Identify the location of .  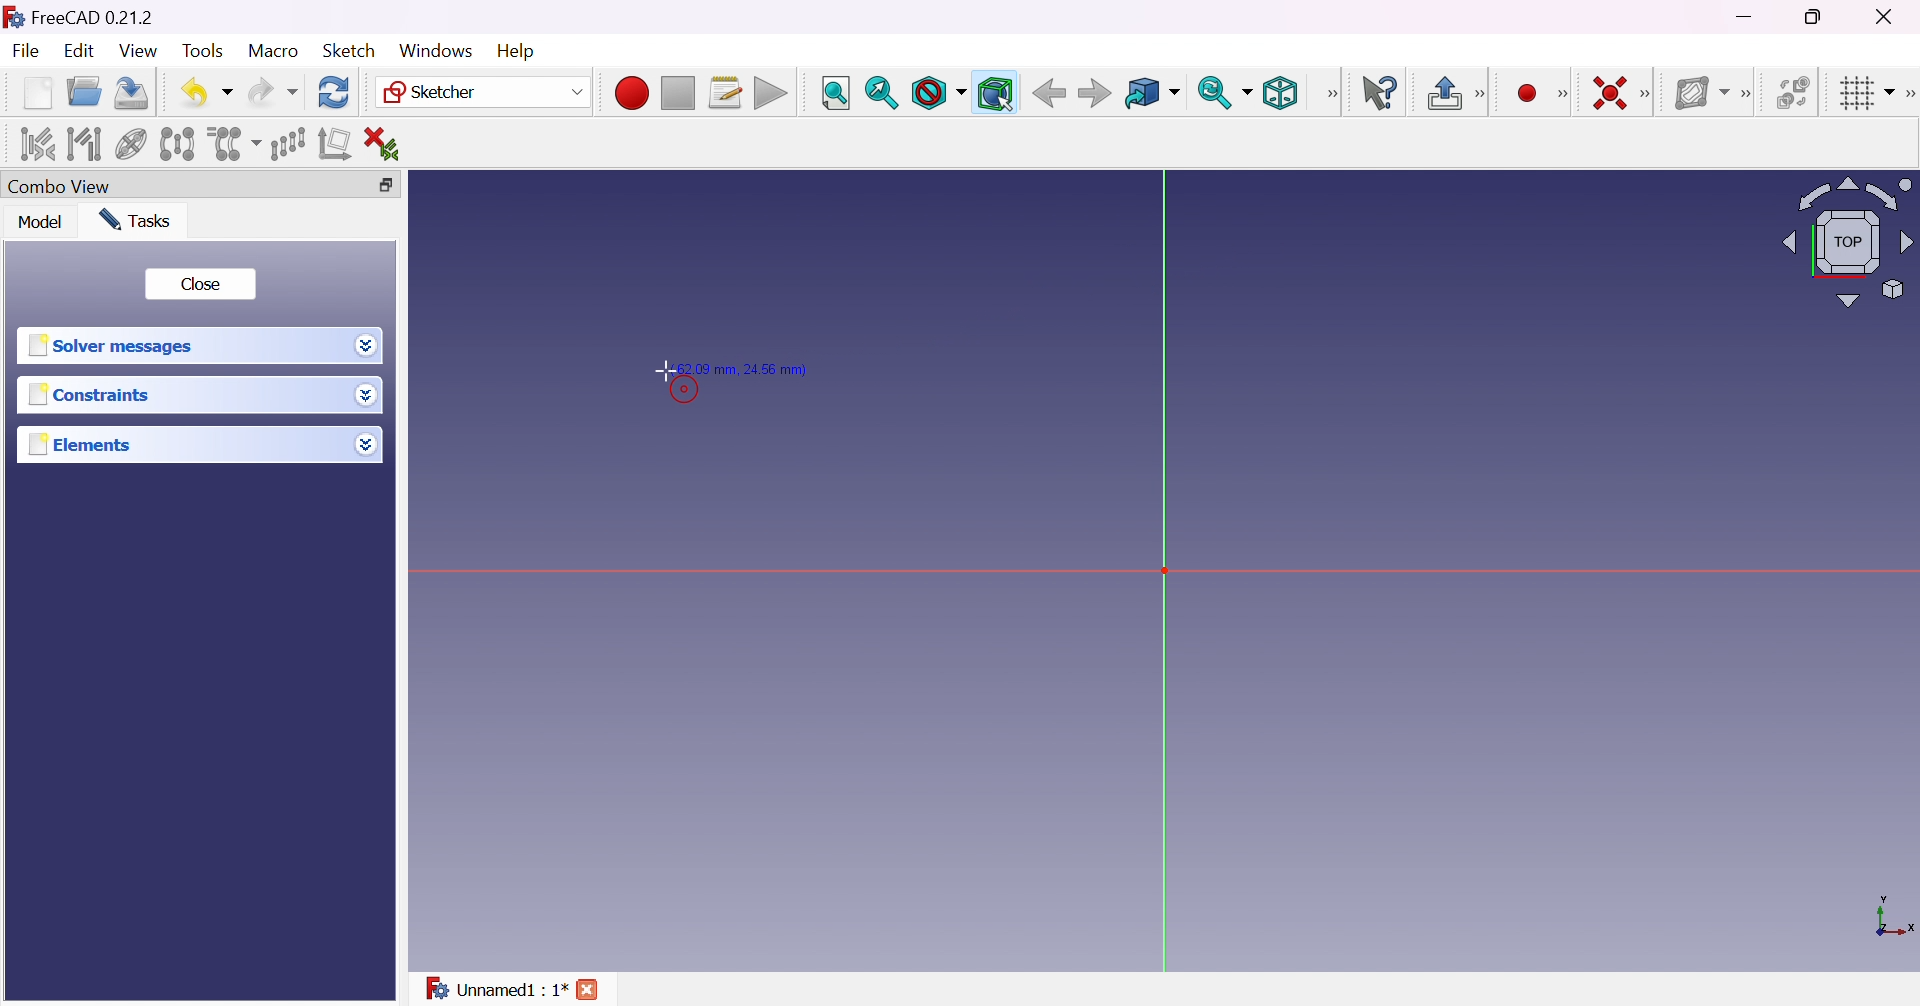
(1226, 94).